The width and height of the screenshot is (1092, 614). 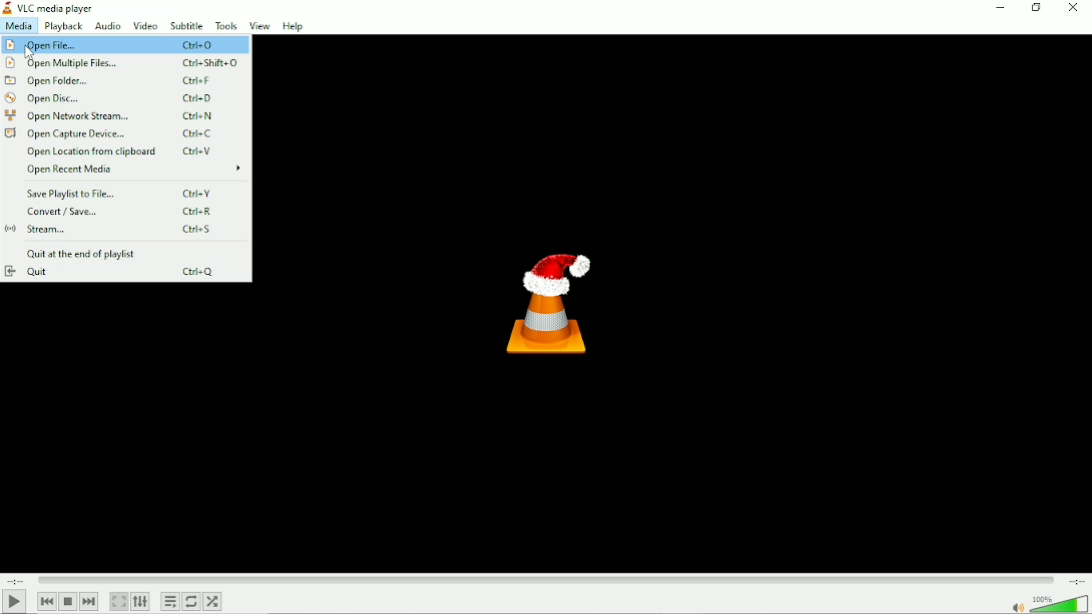 What do you see at coordinates (89, 602) in the screenshot?
I see `Next` at bounding box center [89, 602].